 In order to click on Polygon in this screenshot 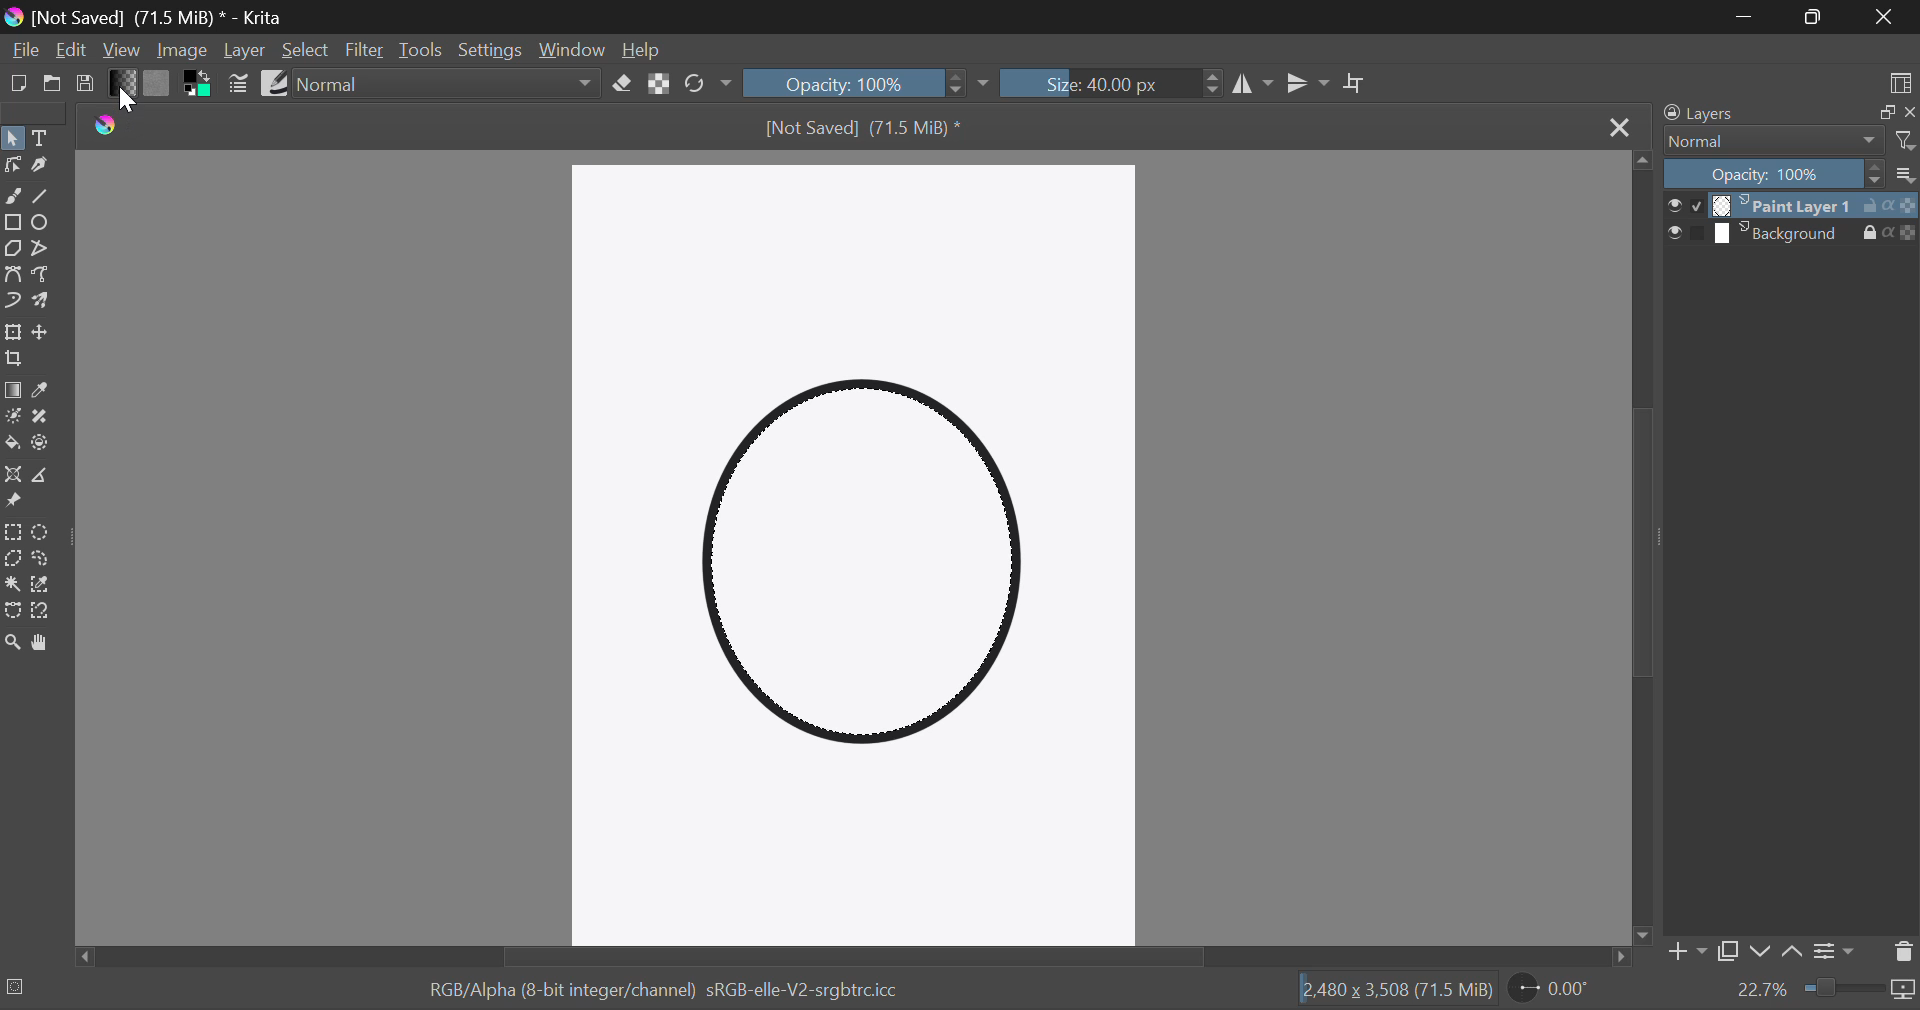, I will do `click(14, 250)`.